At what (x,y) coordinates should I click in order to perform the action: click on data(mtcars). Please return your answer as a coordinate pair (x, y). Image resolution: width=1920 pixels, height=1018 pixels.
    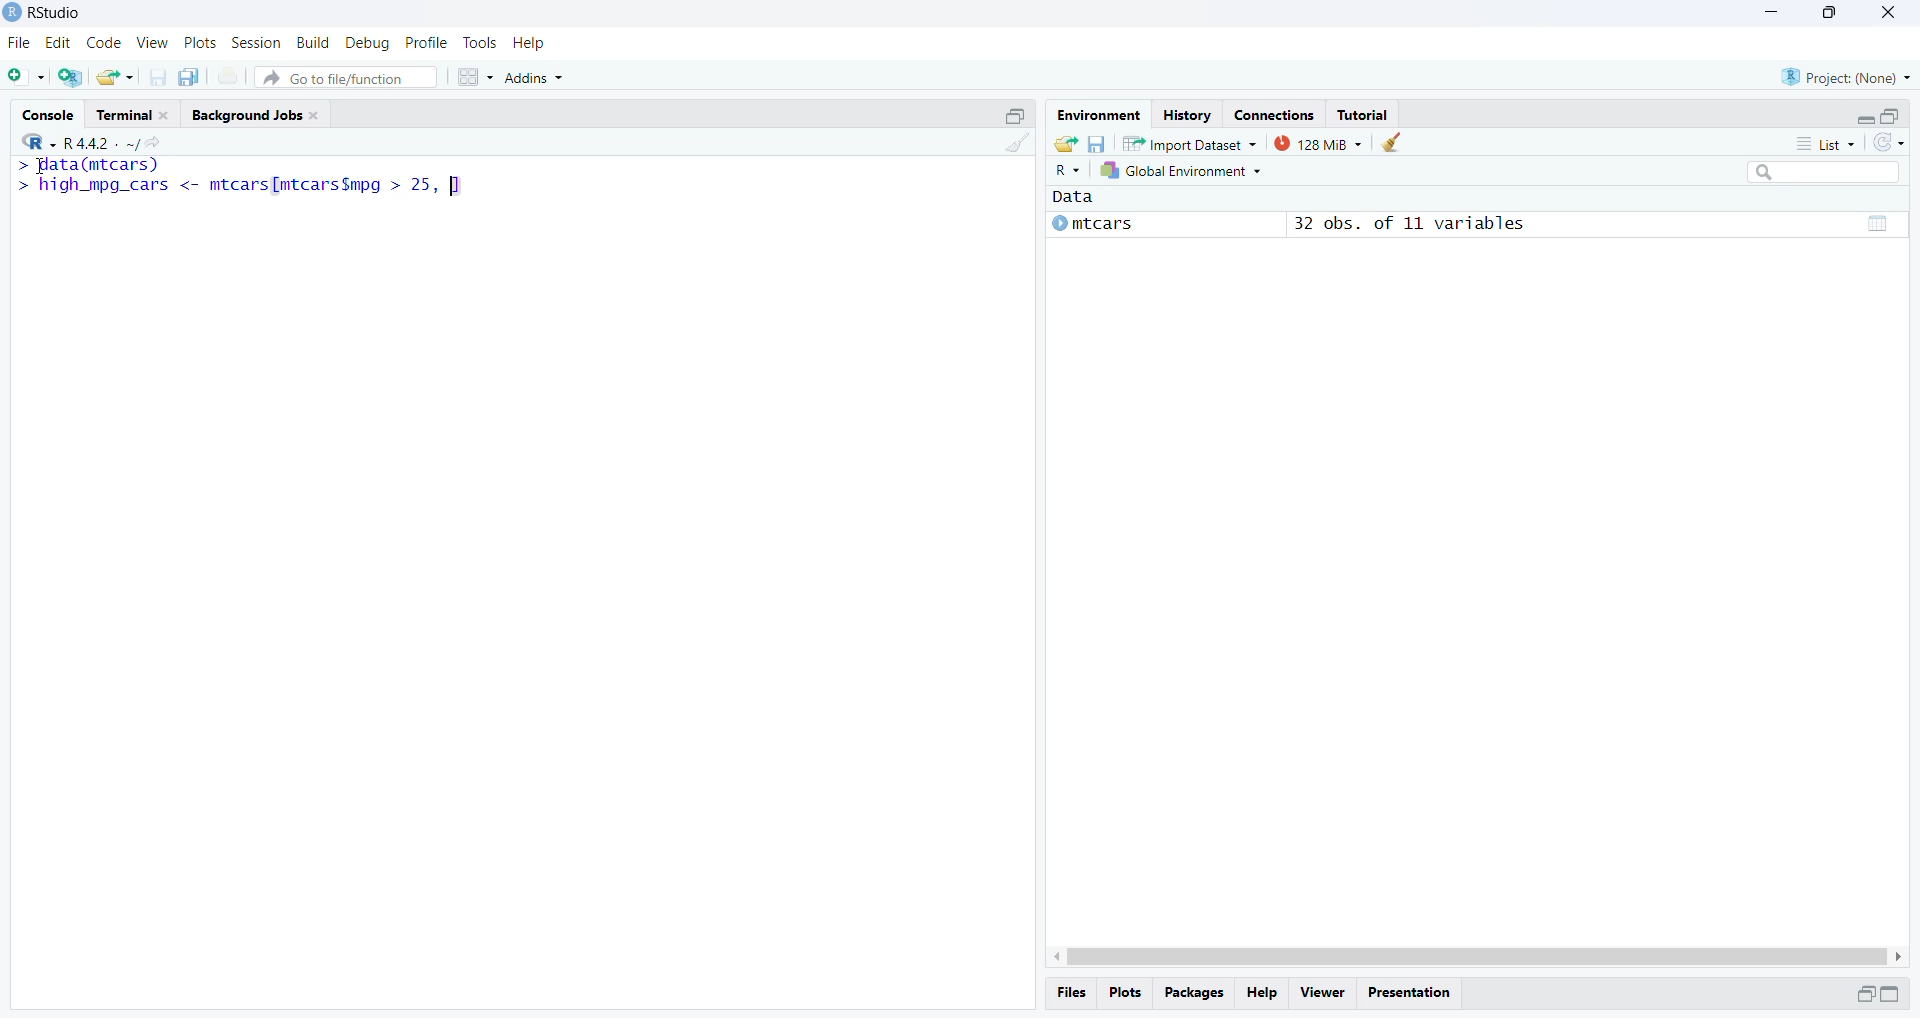
    Looking at the image, I should click on (87, 165).